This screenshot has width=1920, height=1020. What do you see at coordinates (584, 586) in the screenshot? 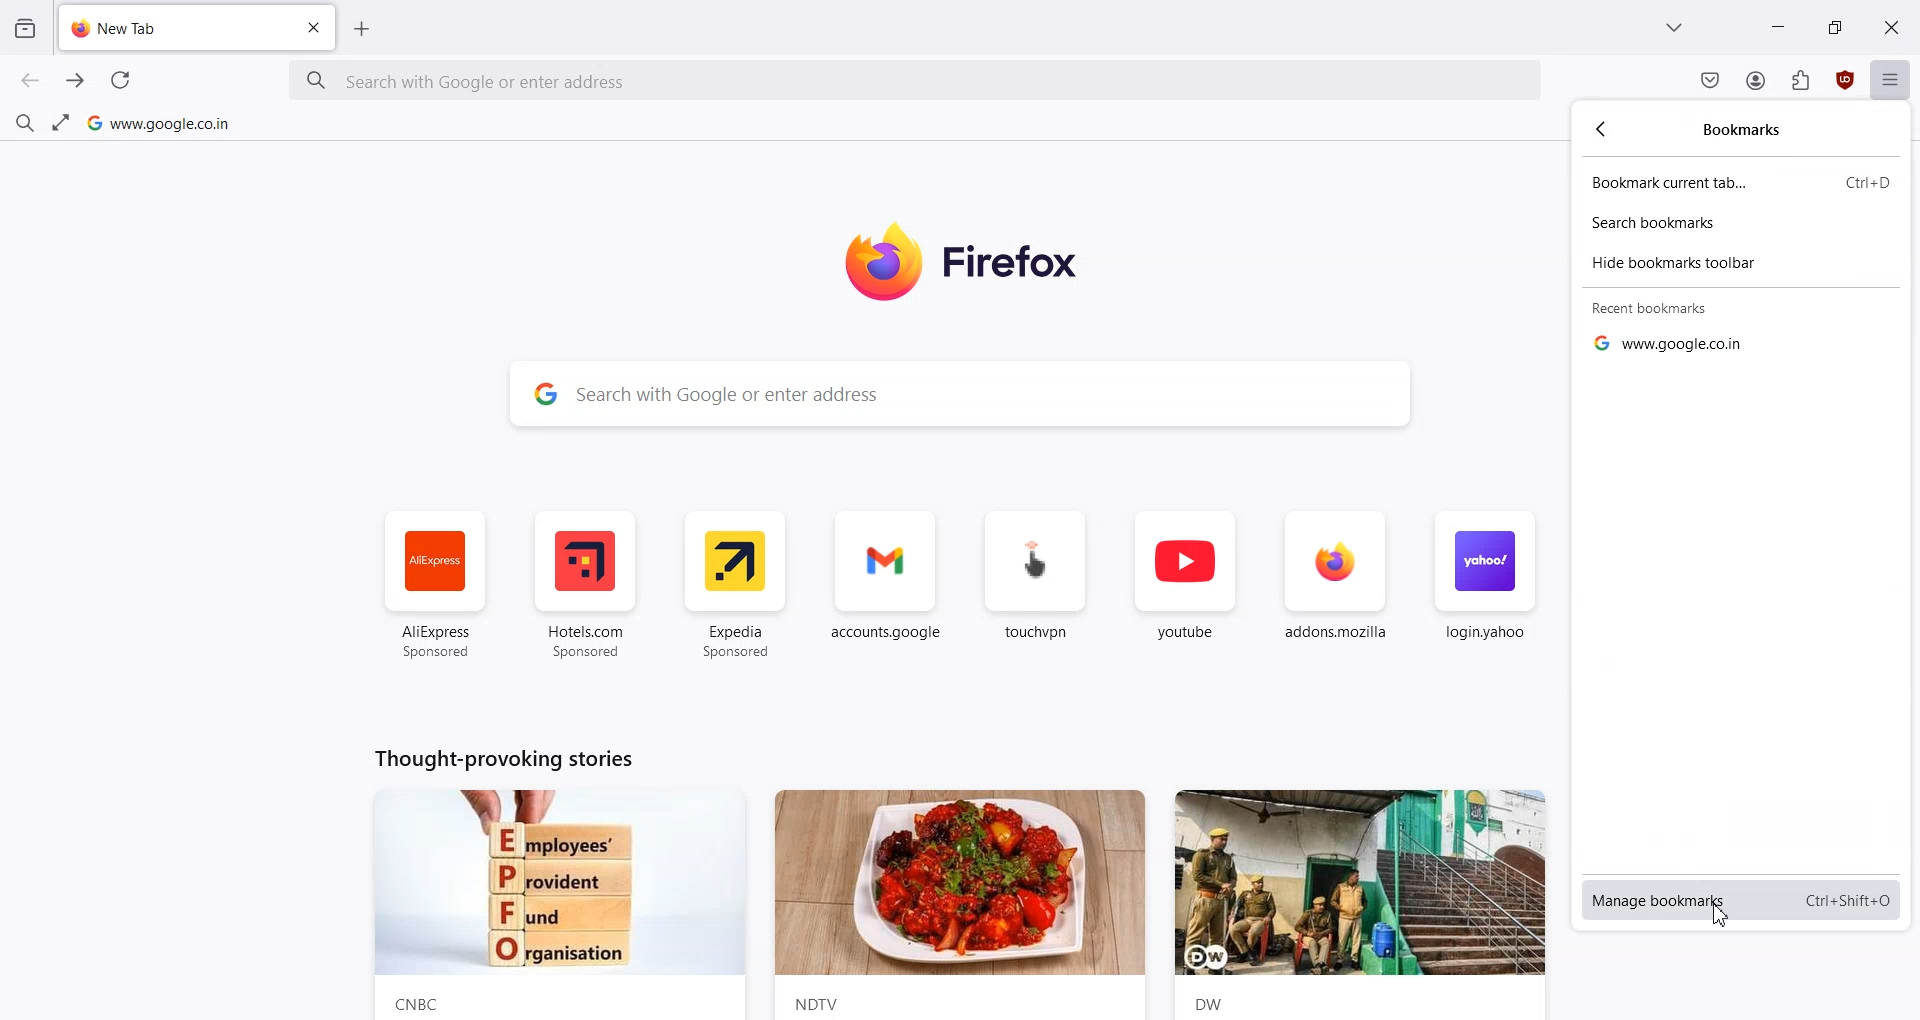
I see `Hotel.com Sponsored` at bounding box center [584, 586].